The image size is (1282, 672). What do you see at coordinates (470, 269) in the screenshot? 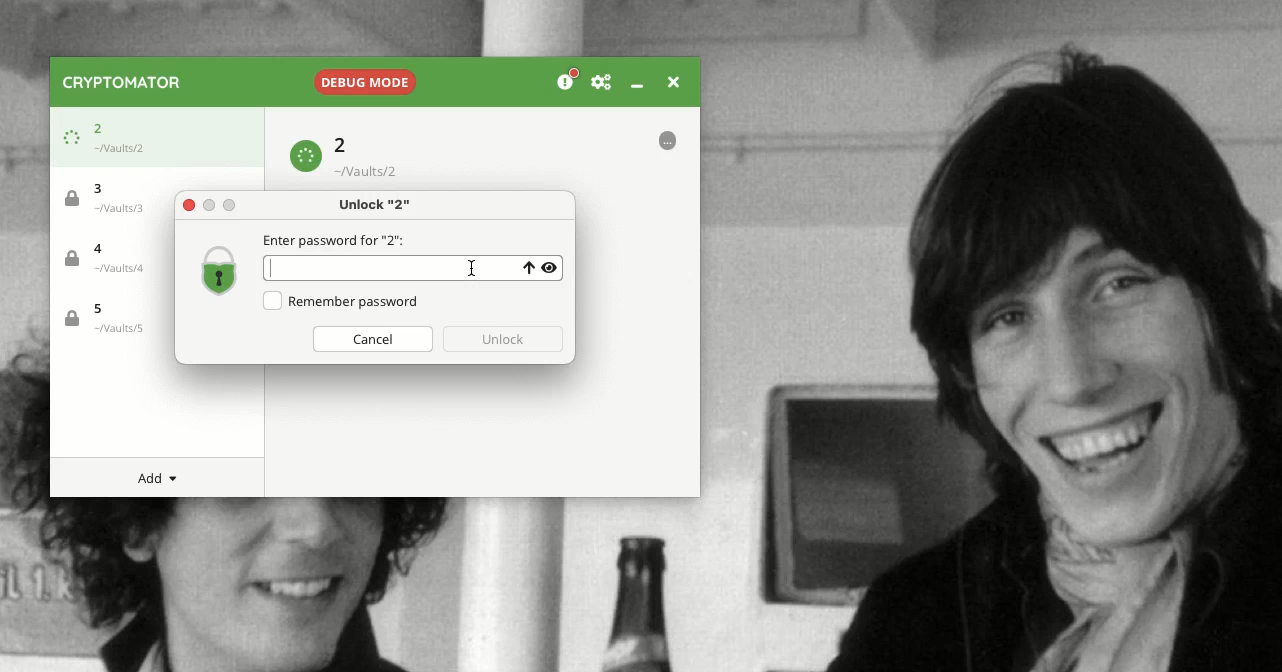
I see `cursor` at bounding box center [470, 269].